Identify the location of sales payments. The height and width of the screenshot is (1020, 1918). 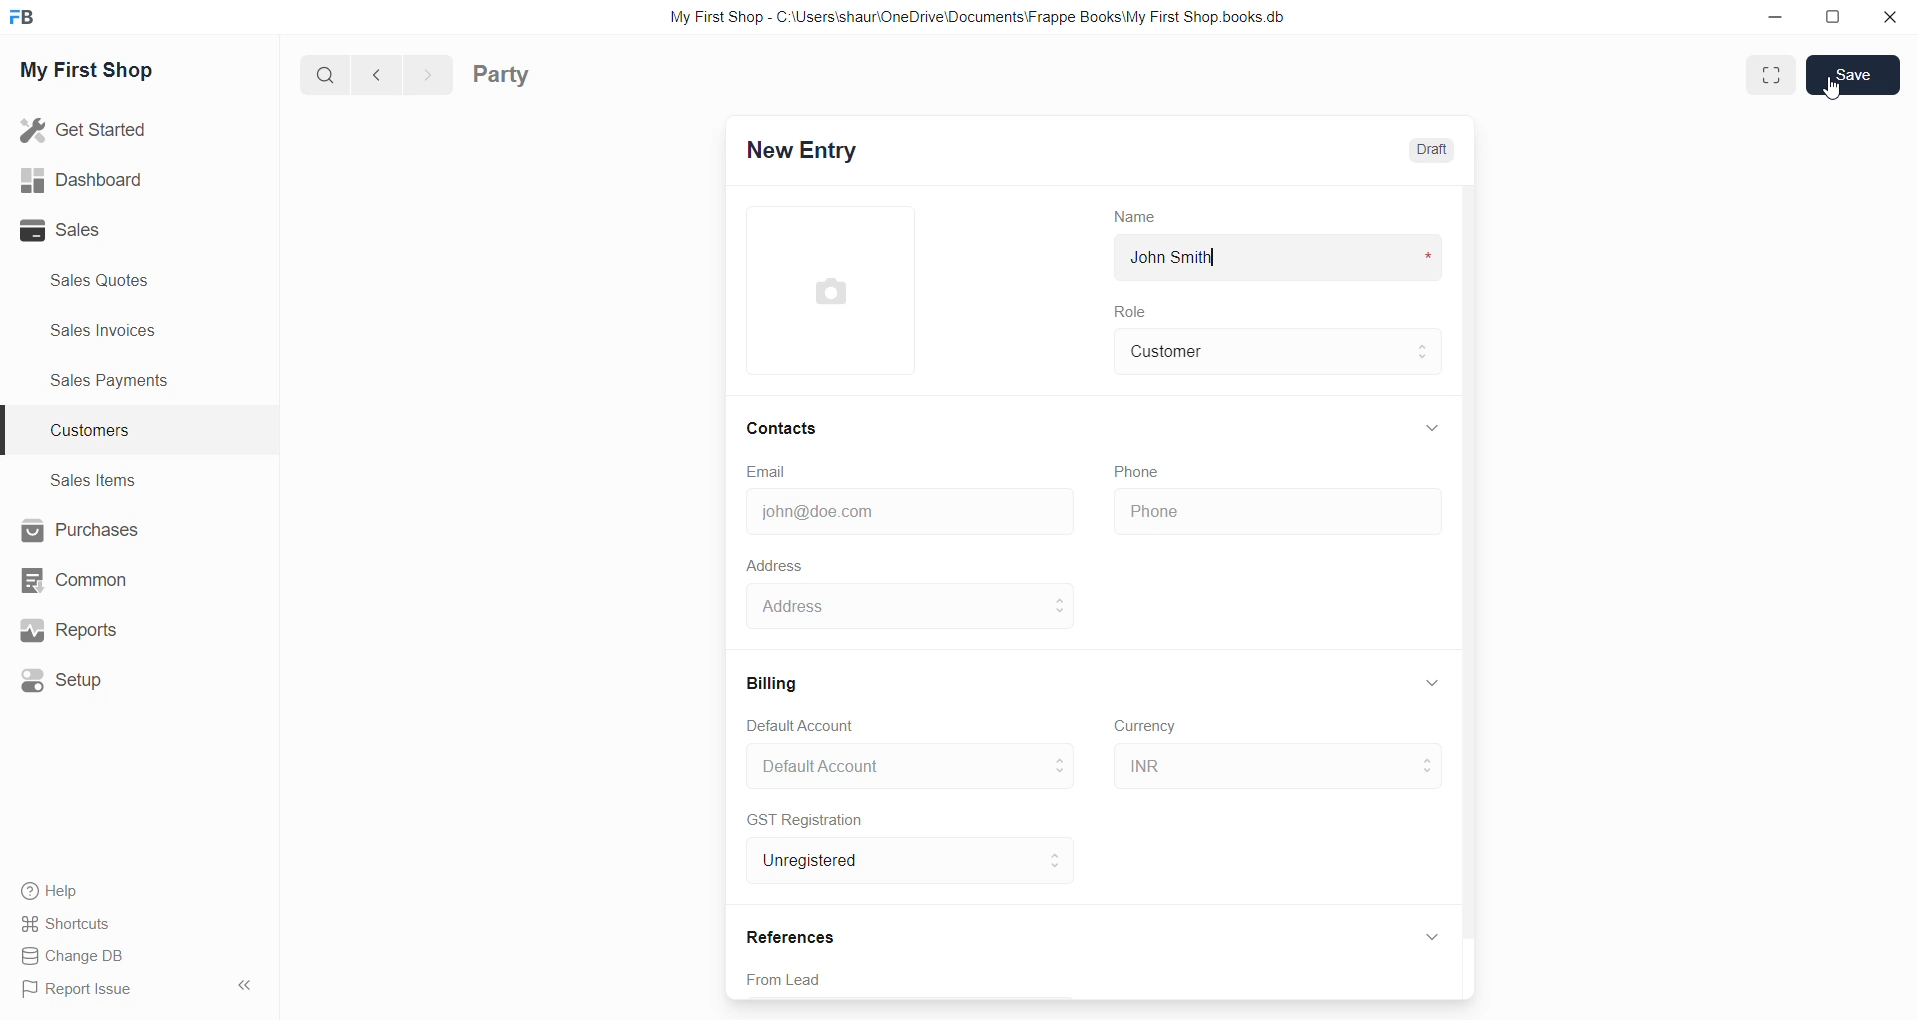
(119, 384).